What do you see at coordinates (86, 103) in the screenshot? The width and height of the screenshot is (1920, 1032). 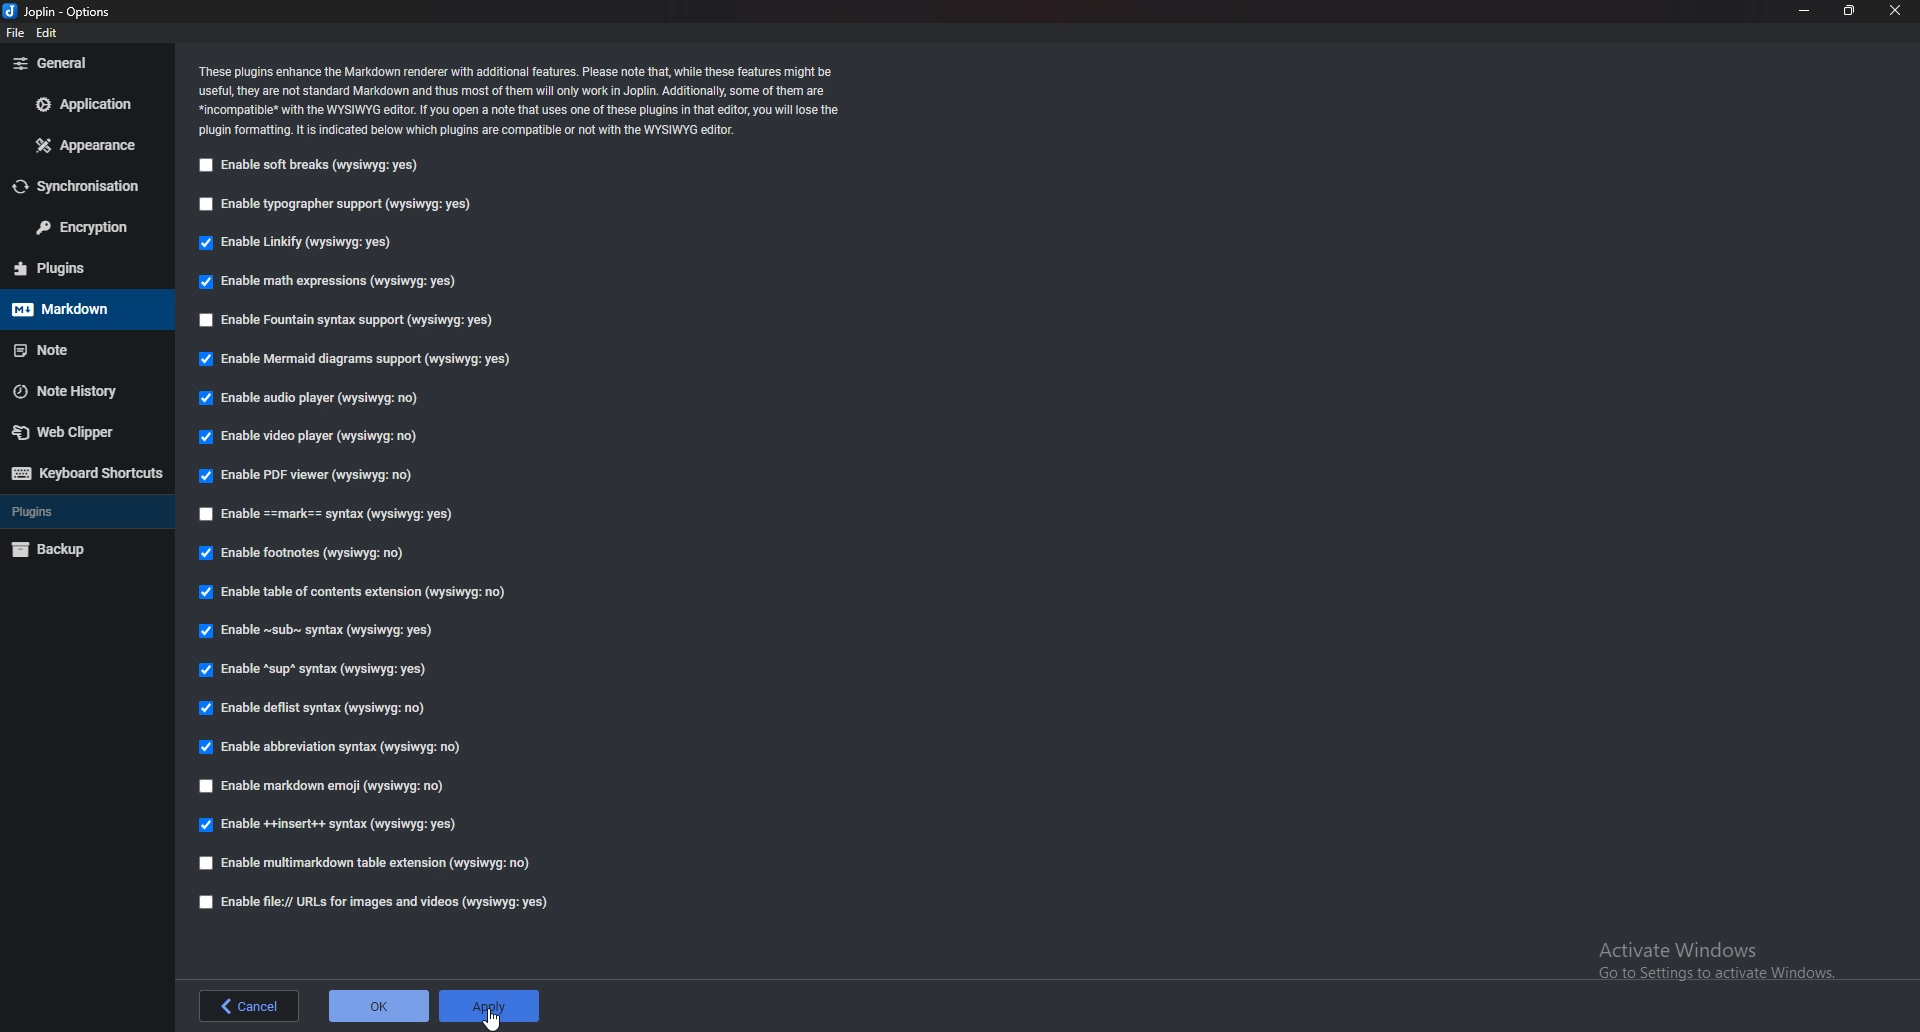 I see `application` at bounding box center [86, 103].